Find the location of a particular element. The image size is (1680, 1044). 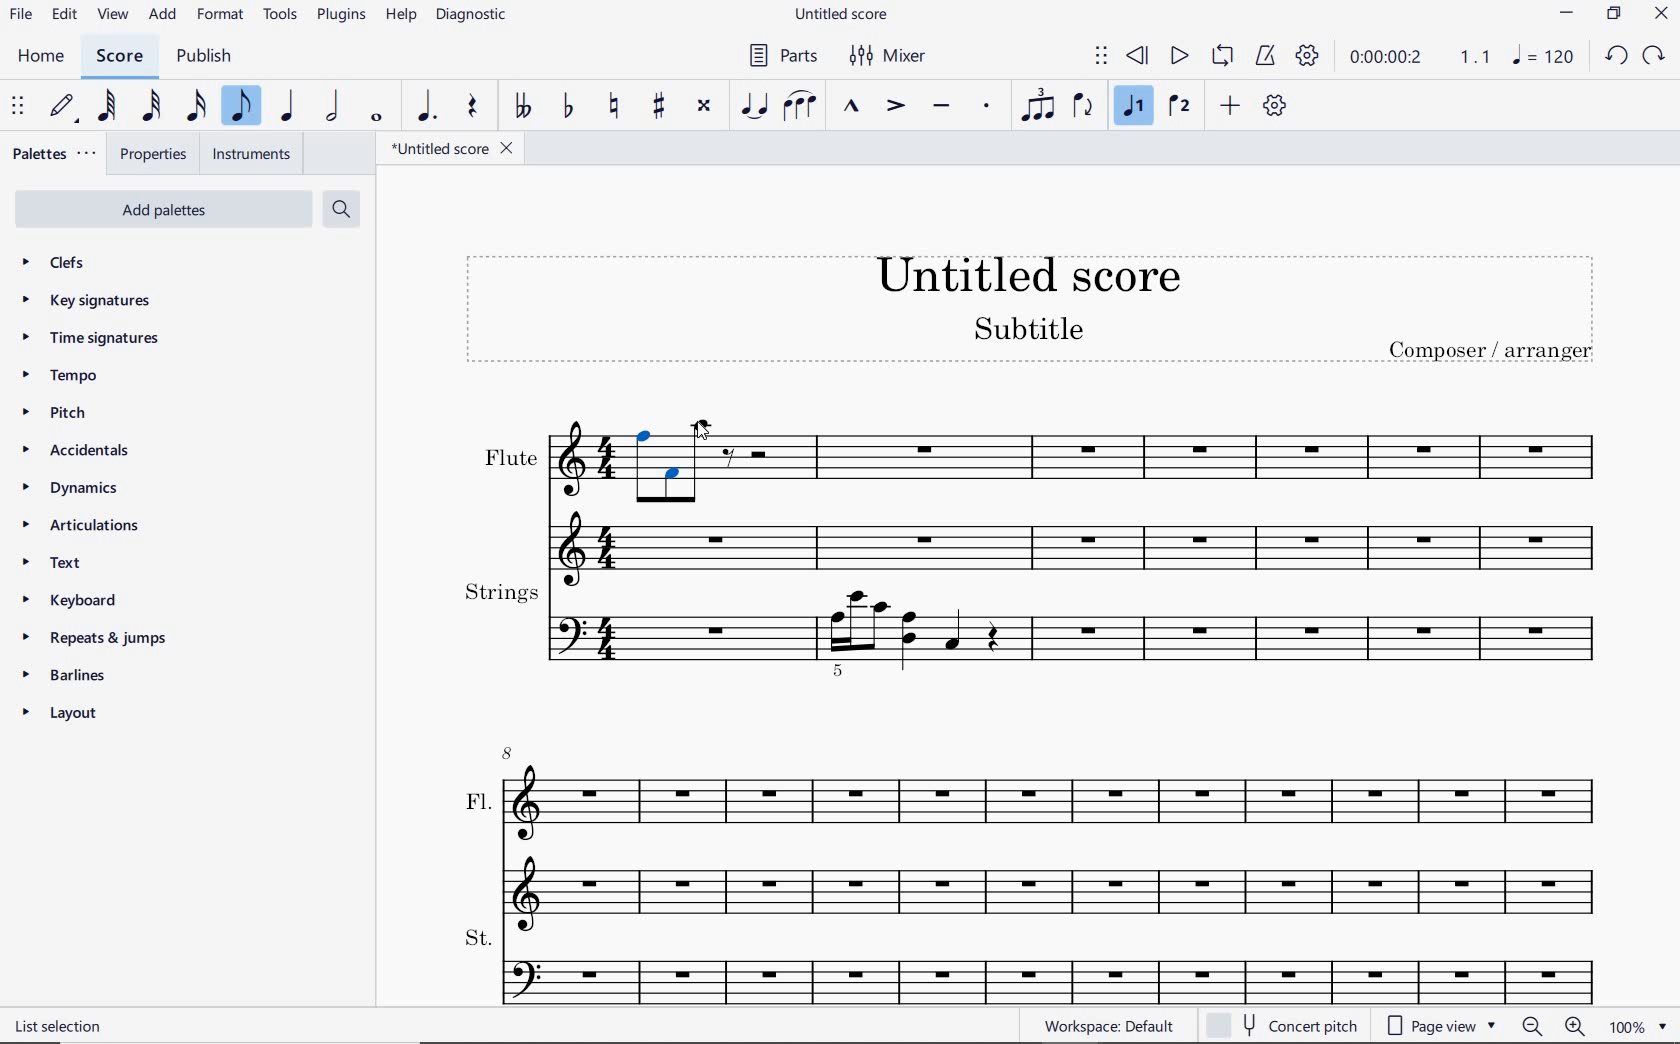

FILE NAME is located at coordinates (457, 148).